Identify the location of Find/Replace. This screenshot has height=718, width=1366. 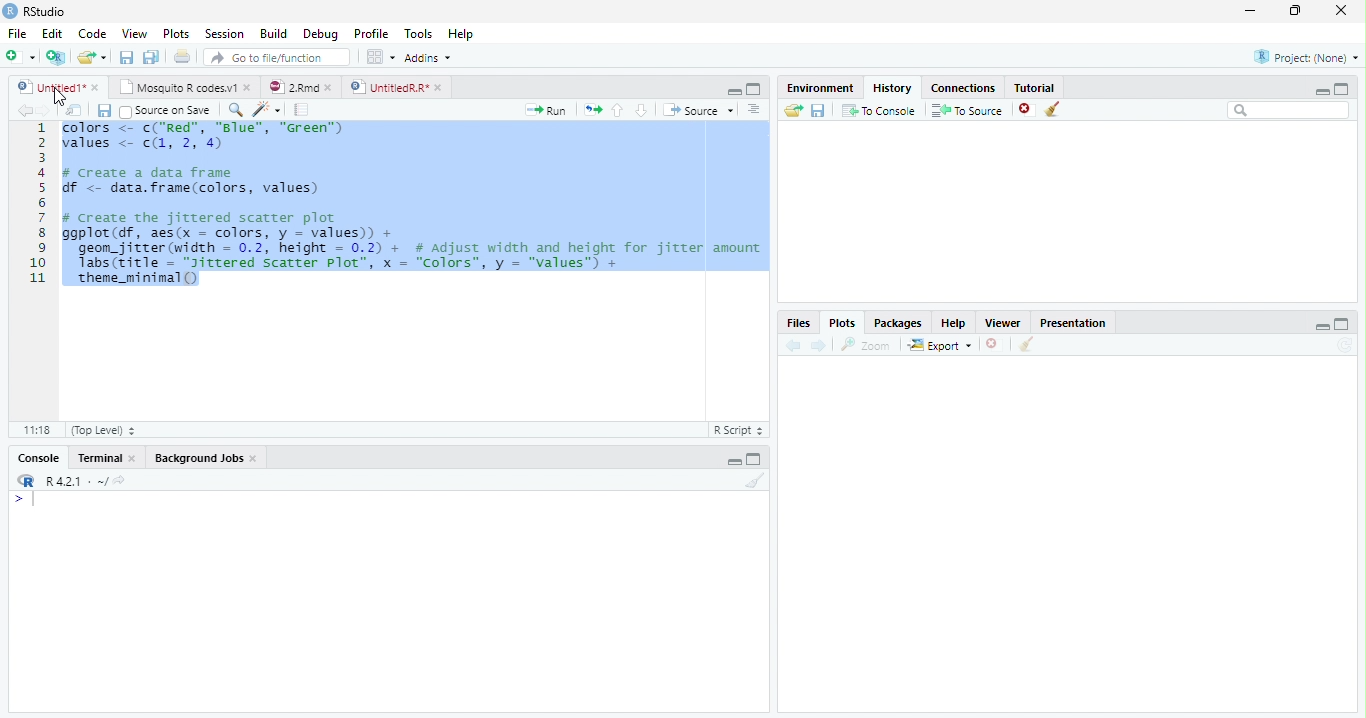
(236, 109).